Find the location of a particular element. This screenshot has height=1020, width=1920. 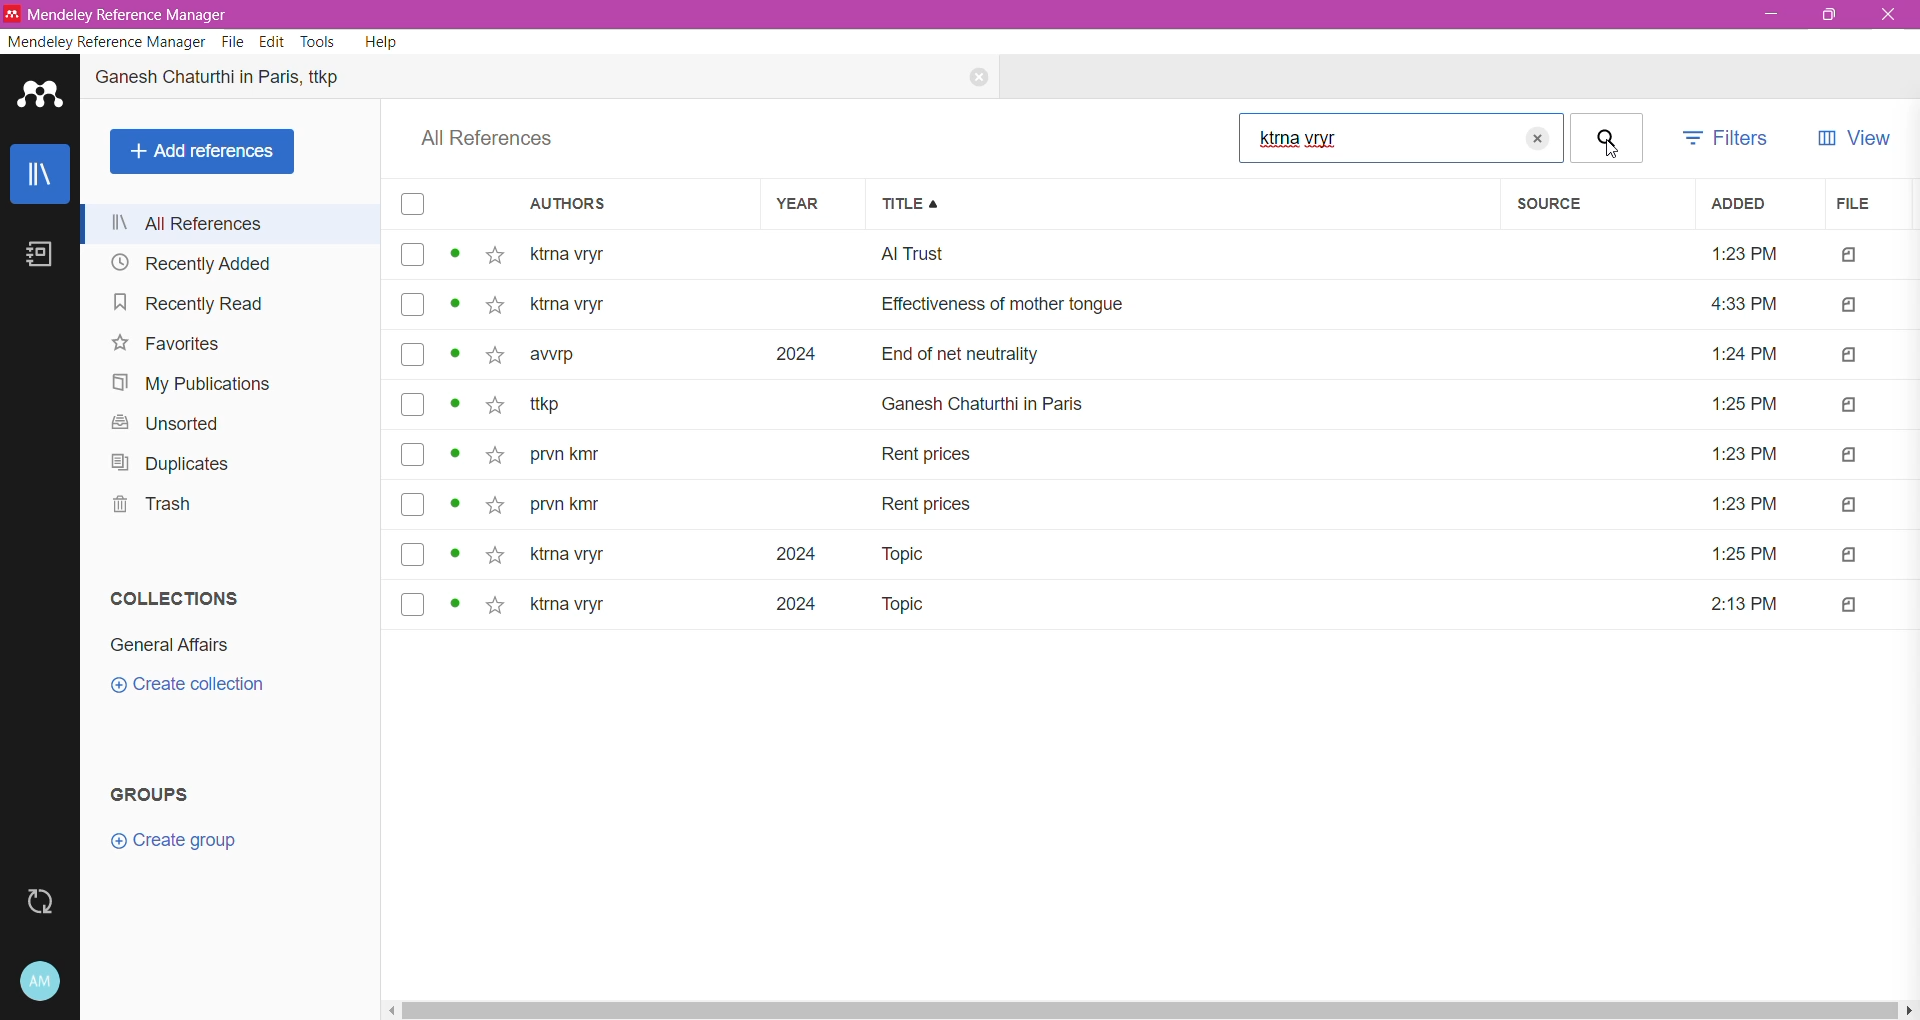

Account and Help is located at coordinates (39, 981).